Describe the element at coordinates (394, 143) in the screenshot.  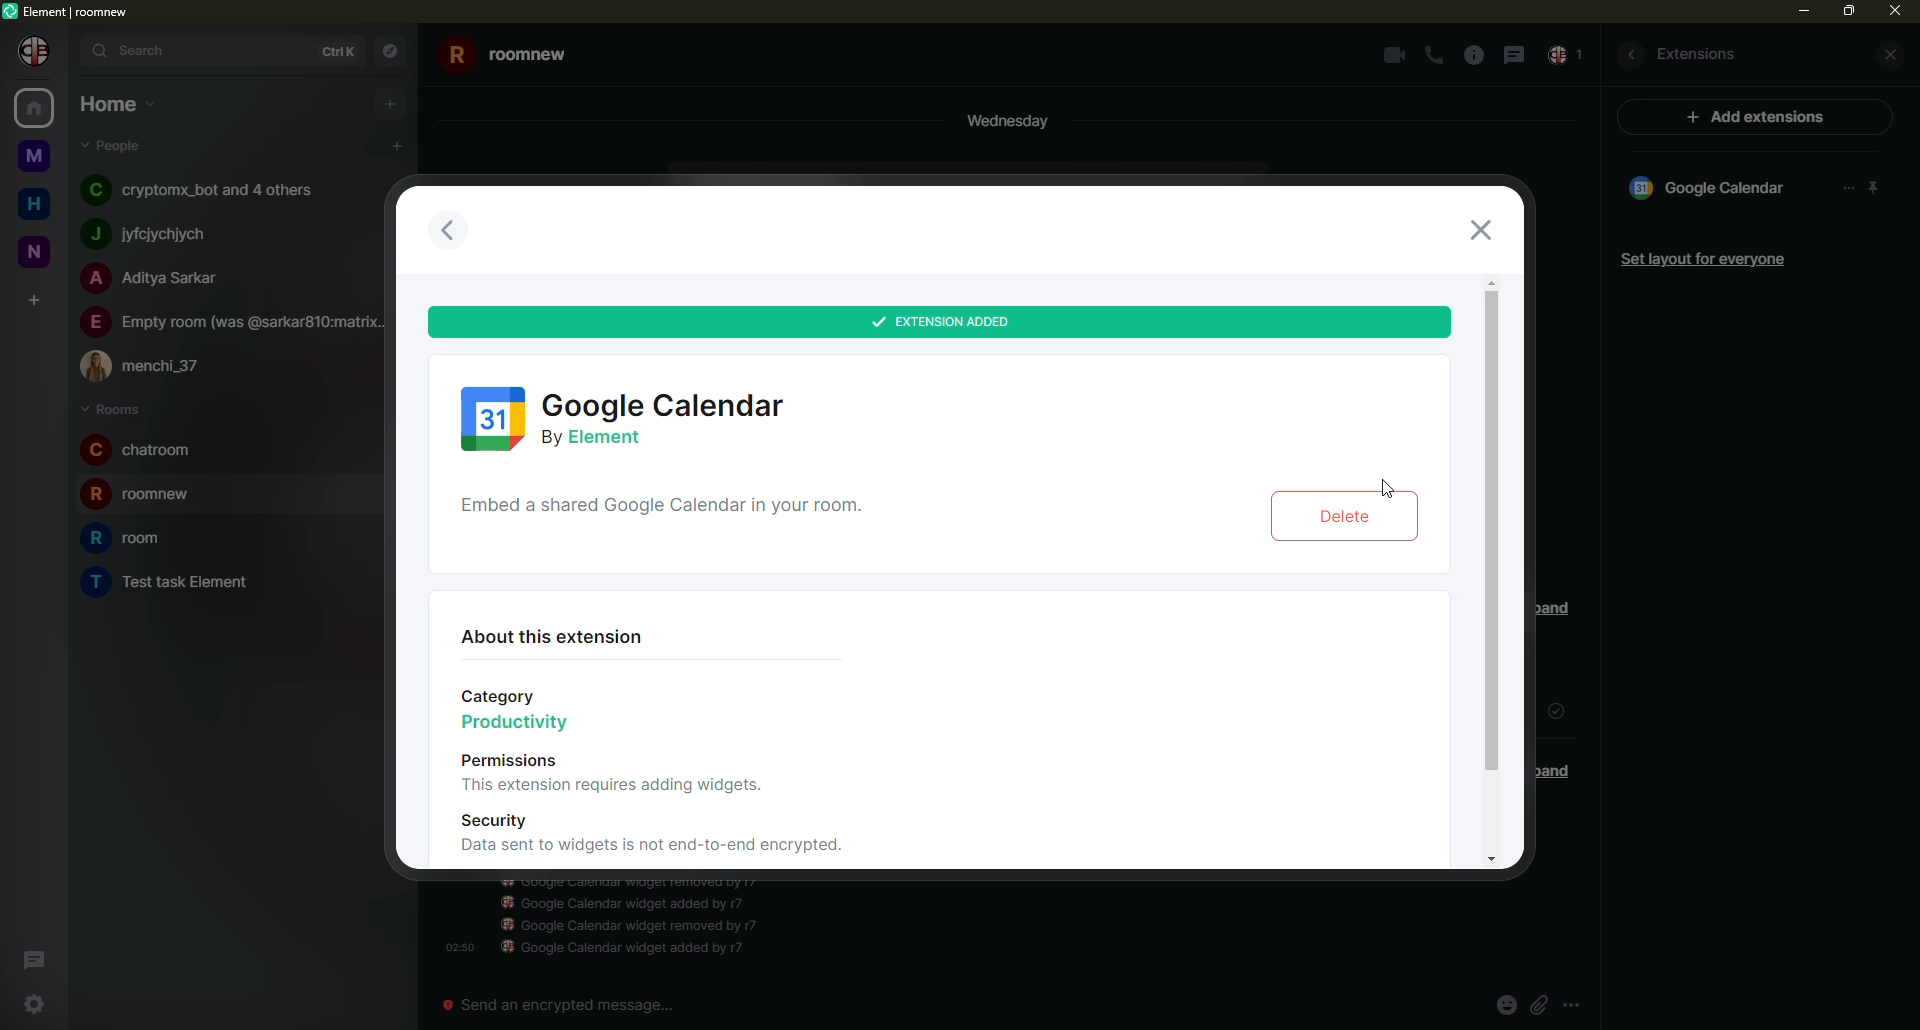
I see `add` at that location.